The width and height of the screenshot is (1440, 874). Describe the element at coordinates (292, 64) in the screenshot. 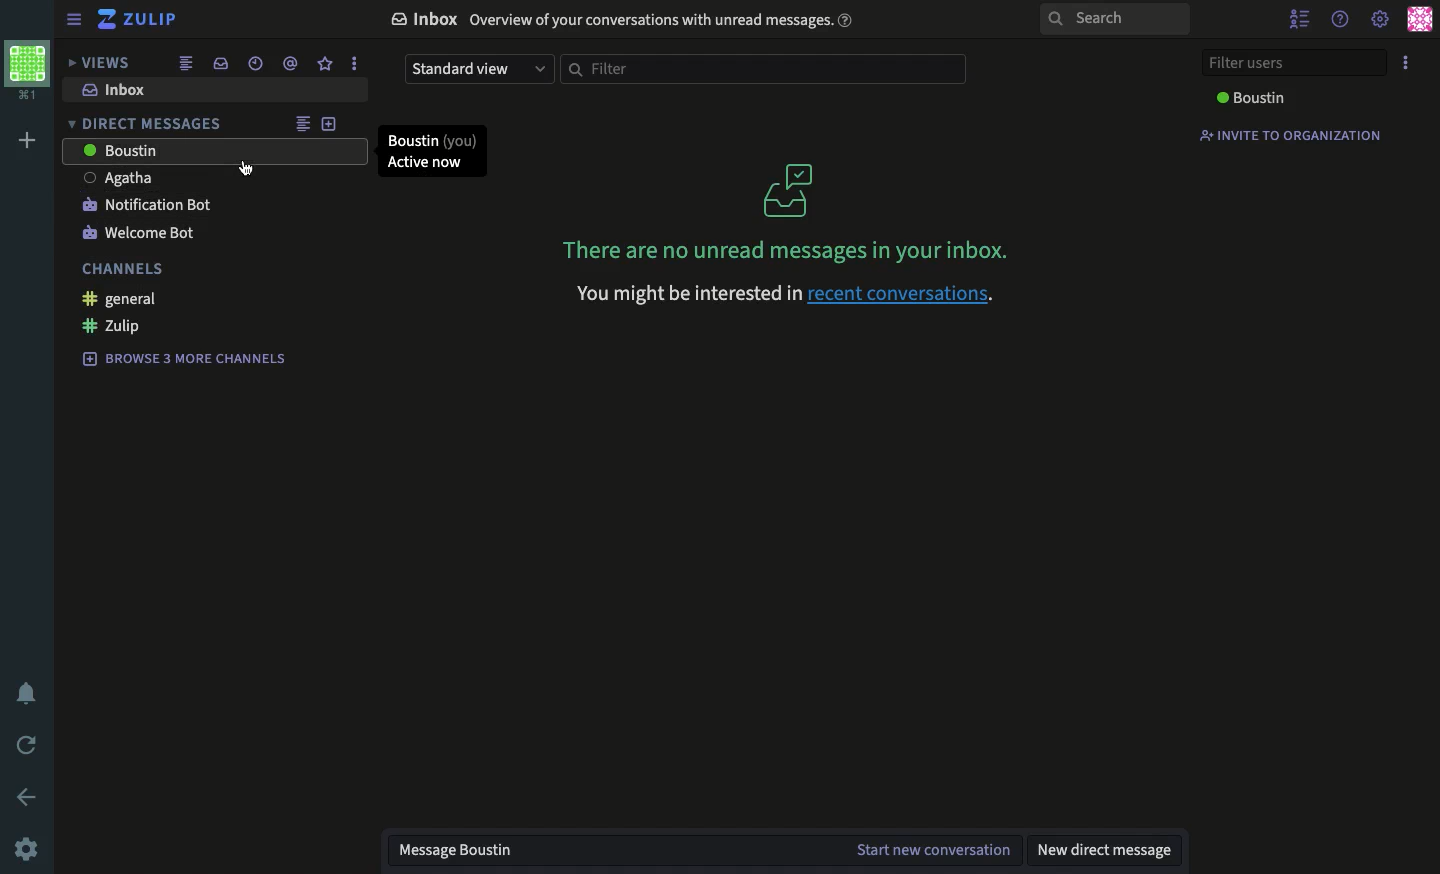

I see `mention` at that location.